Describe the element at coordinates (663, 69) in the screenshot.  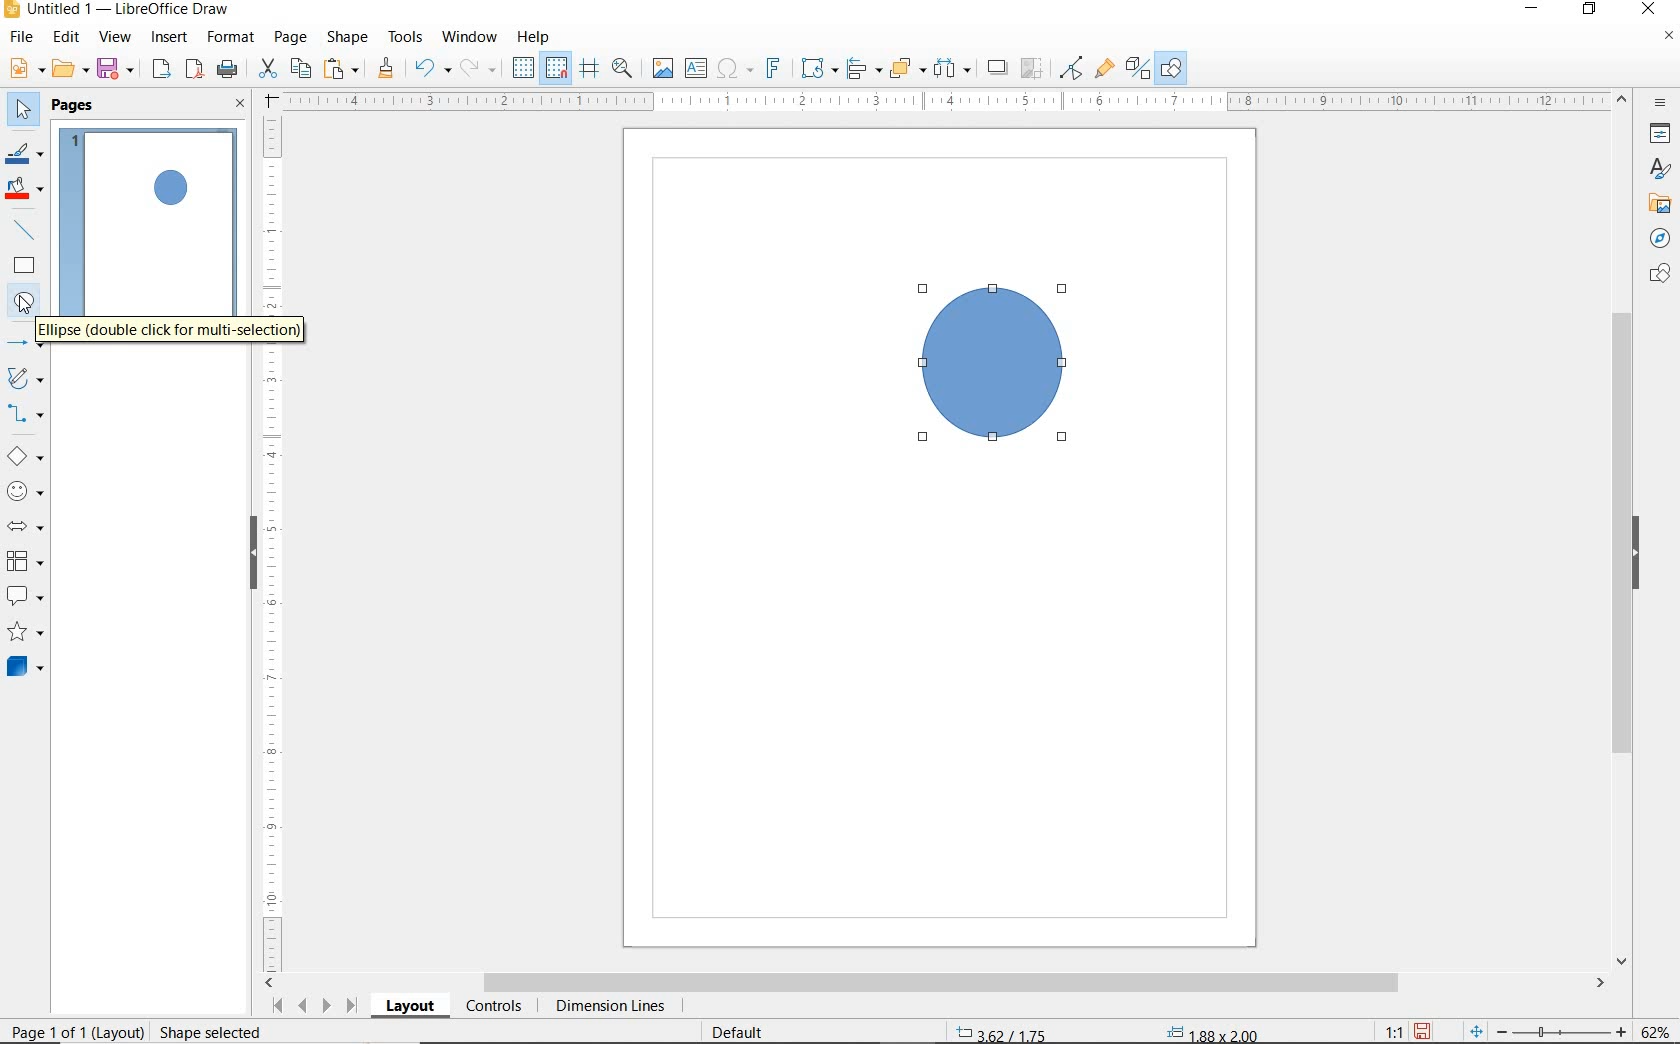
I see `INSERT IMAGE` at that location.